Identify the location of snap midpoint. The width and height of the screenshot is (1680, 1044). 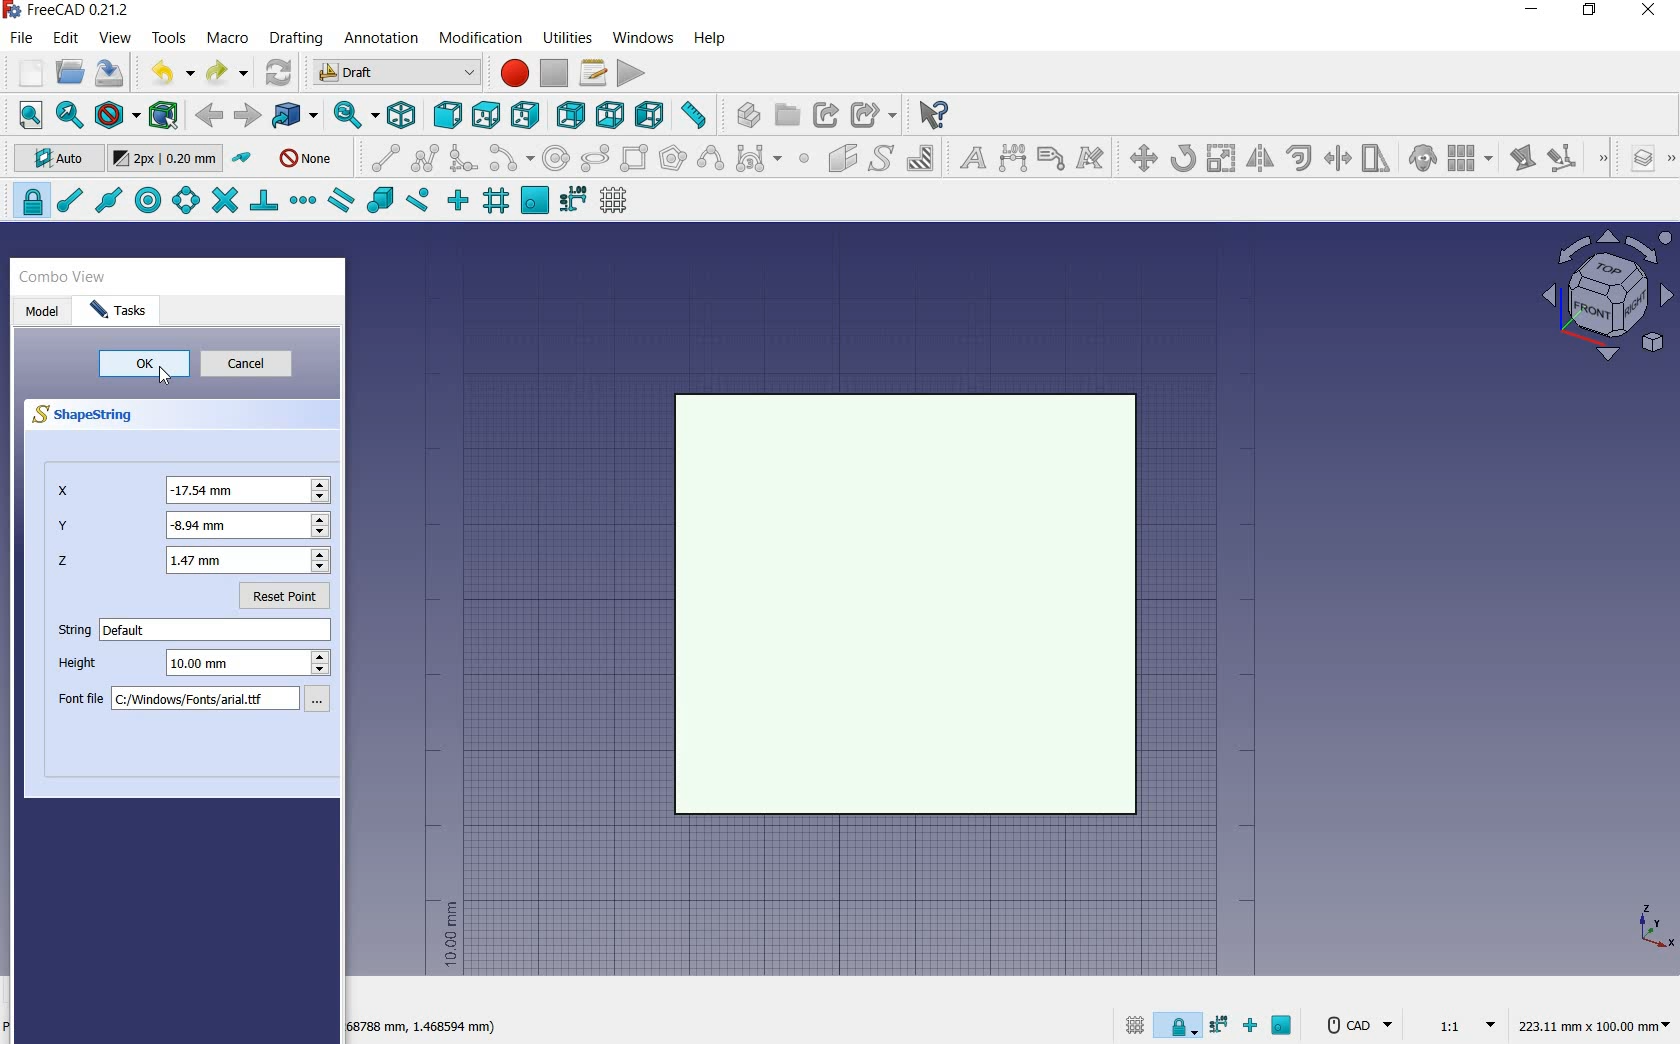
(107, 199).